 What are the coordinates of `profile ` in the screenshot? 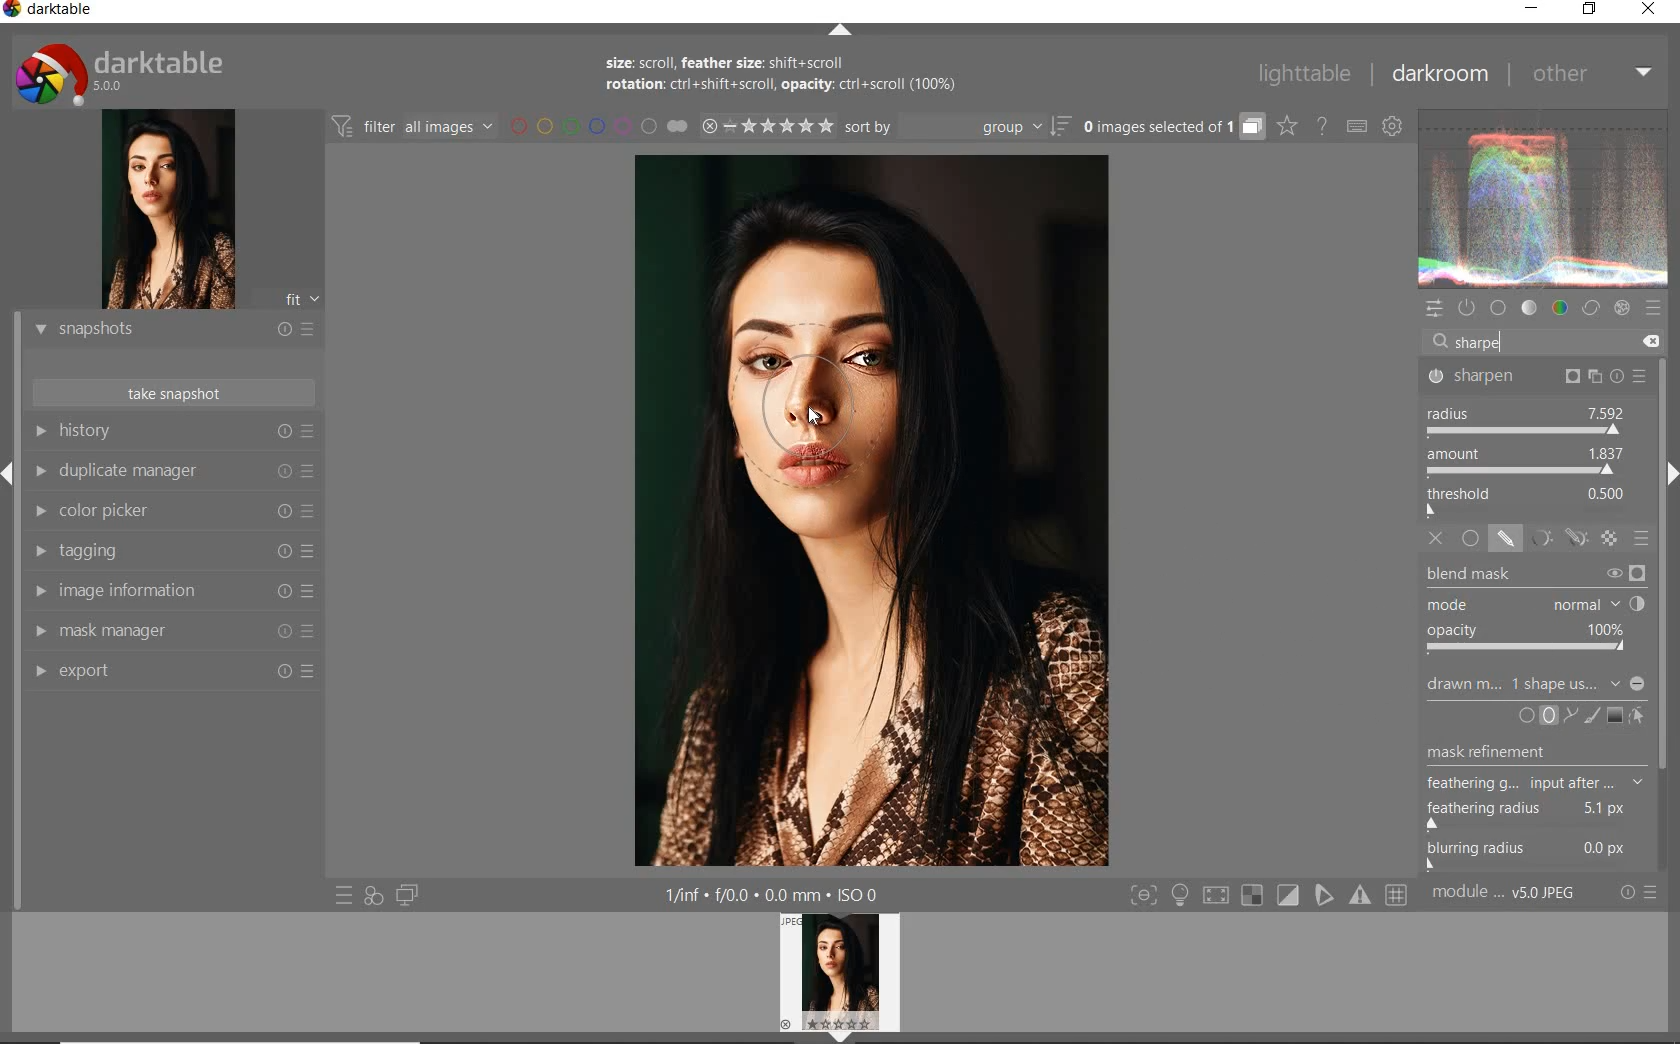 It's located at (852, 974).